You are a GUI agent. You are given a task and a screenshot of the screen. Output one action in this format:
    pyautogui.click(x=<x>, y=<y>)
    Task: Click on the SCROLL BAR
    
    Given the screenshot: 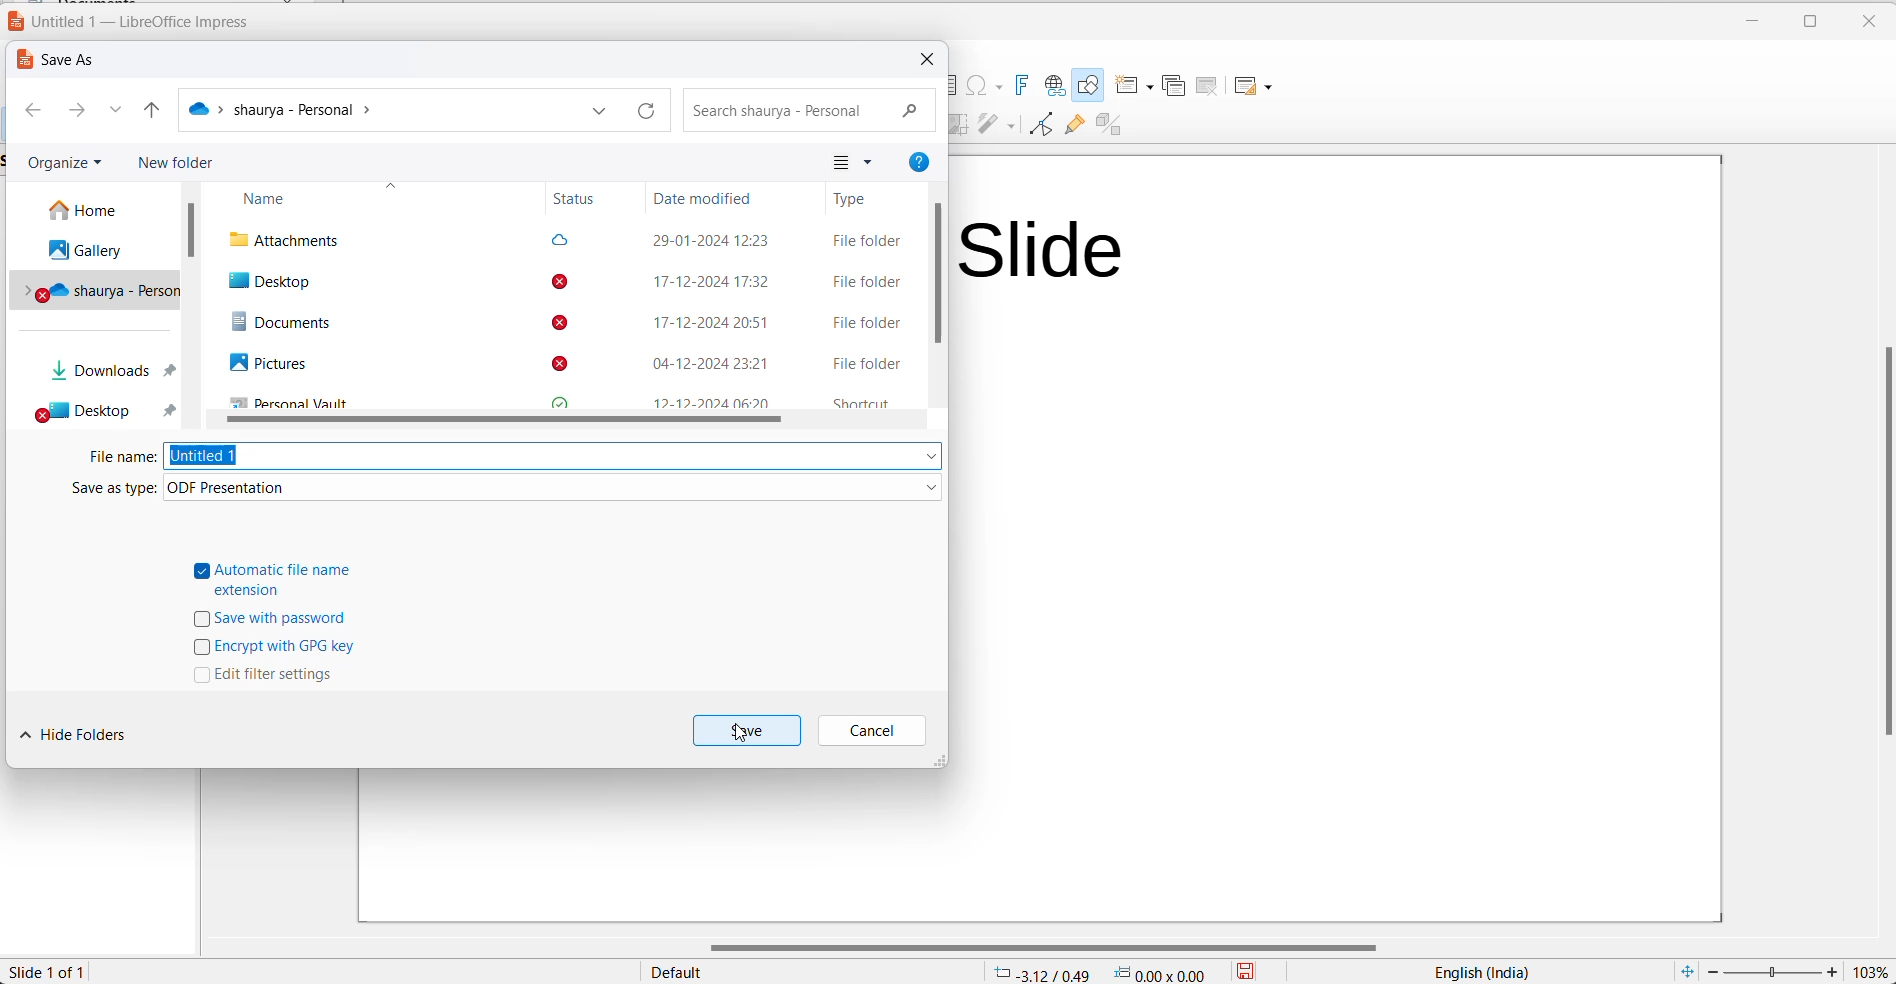 What is the action you would take?
    pyautogui.click(x=190, y=230)
    